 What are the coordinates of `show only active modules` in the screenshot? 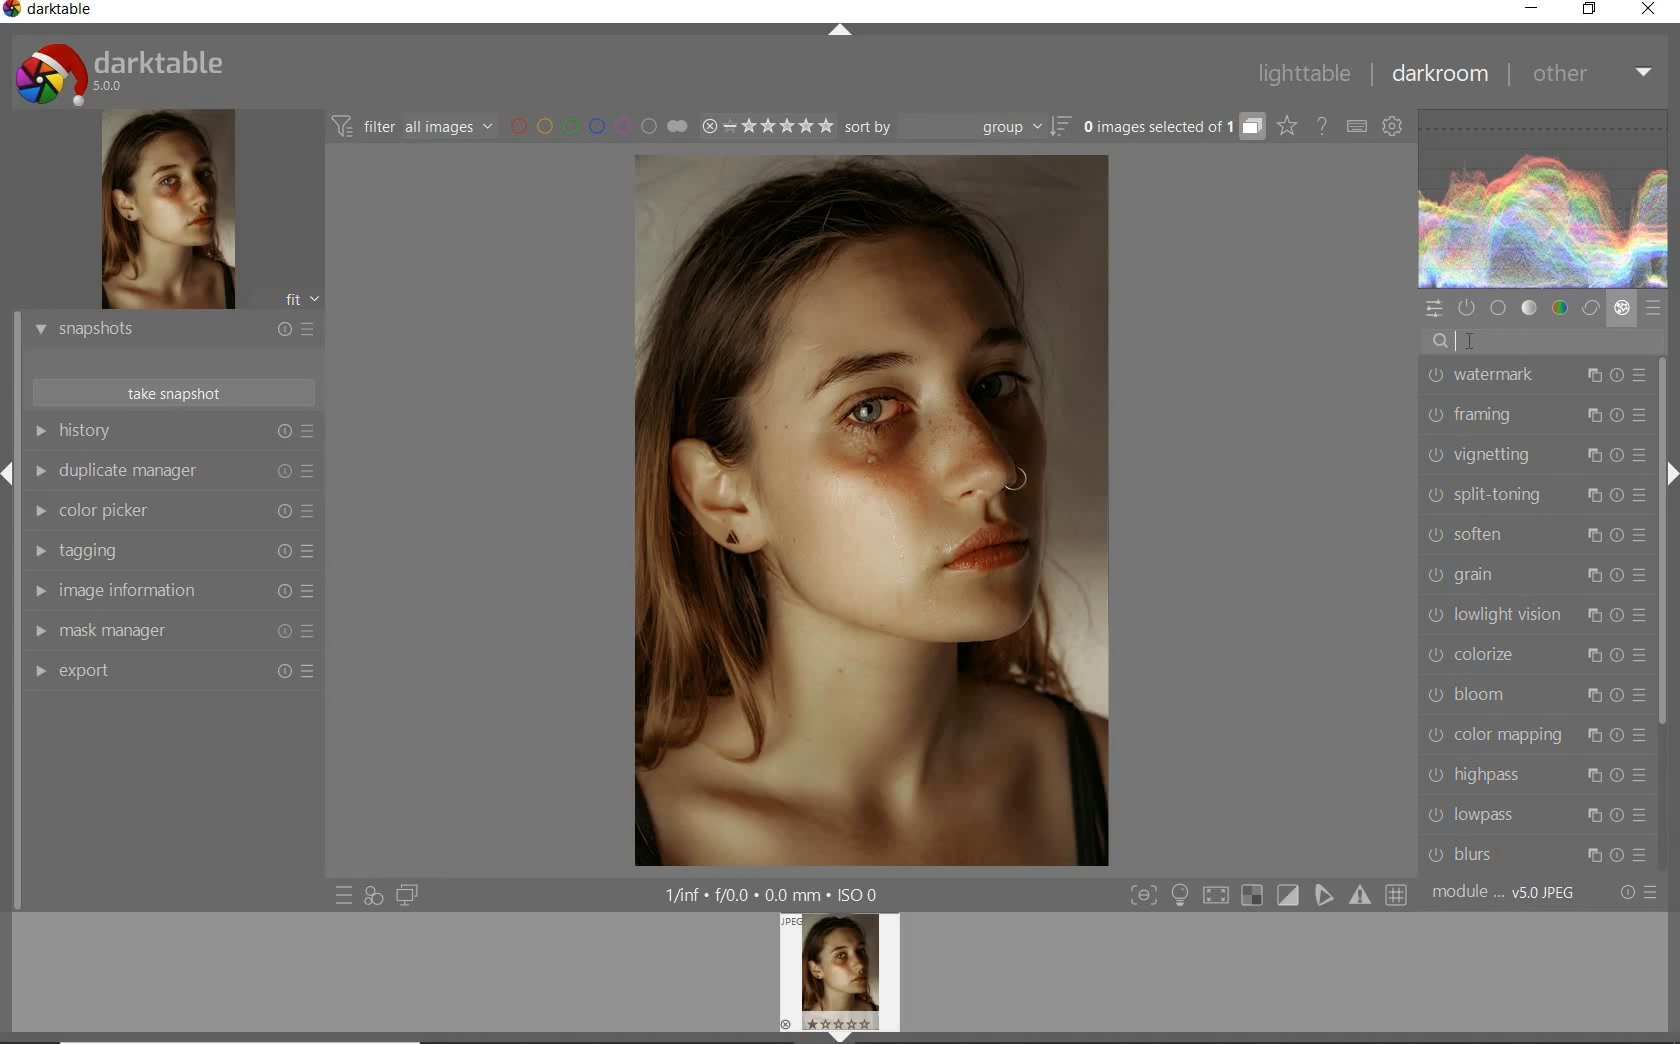 It's located at (1466, 309).